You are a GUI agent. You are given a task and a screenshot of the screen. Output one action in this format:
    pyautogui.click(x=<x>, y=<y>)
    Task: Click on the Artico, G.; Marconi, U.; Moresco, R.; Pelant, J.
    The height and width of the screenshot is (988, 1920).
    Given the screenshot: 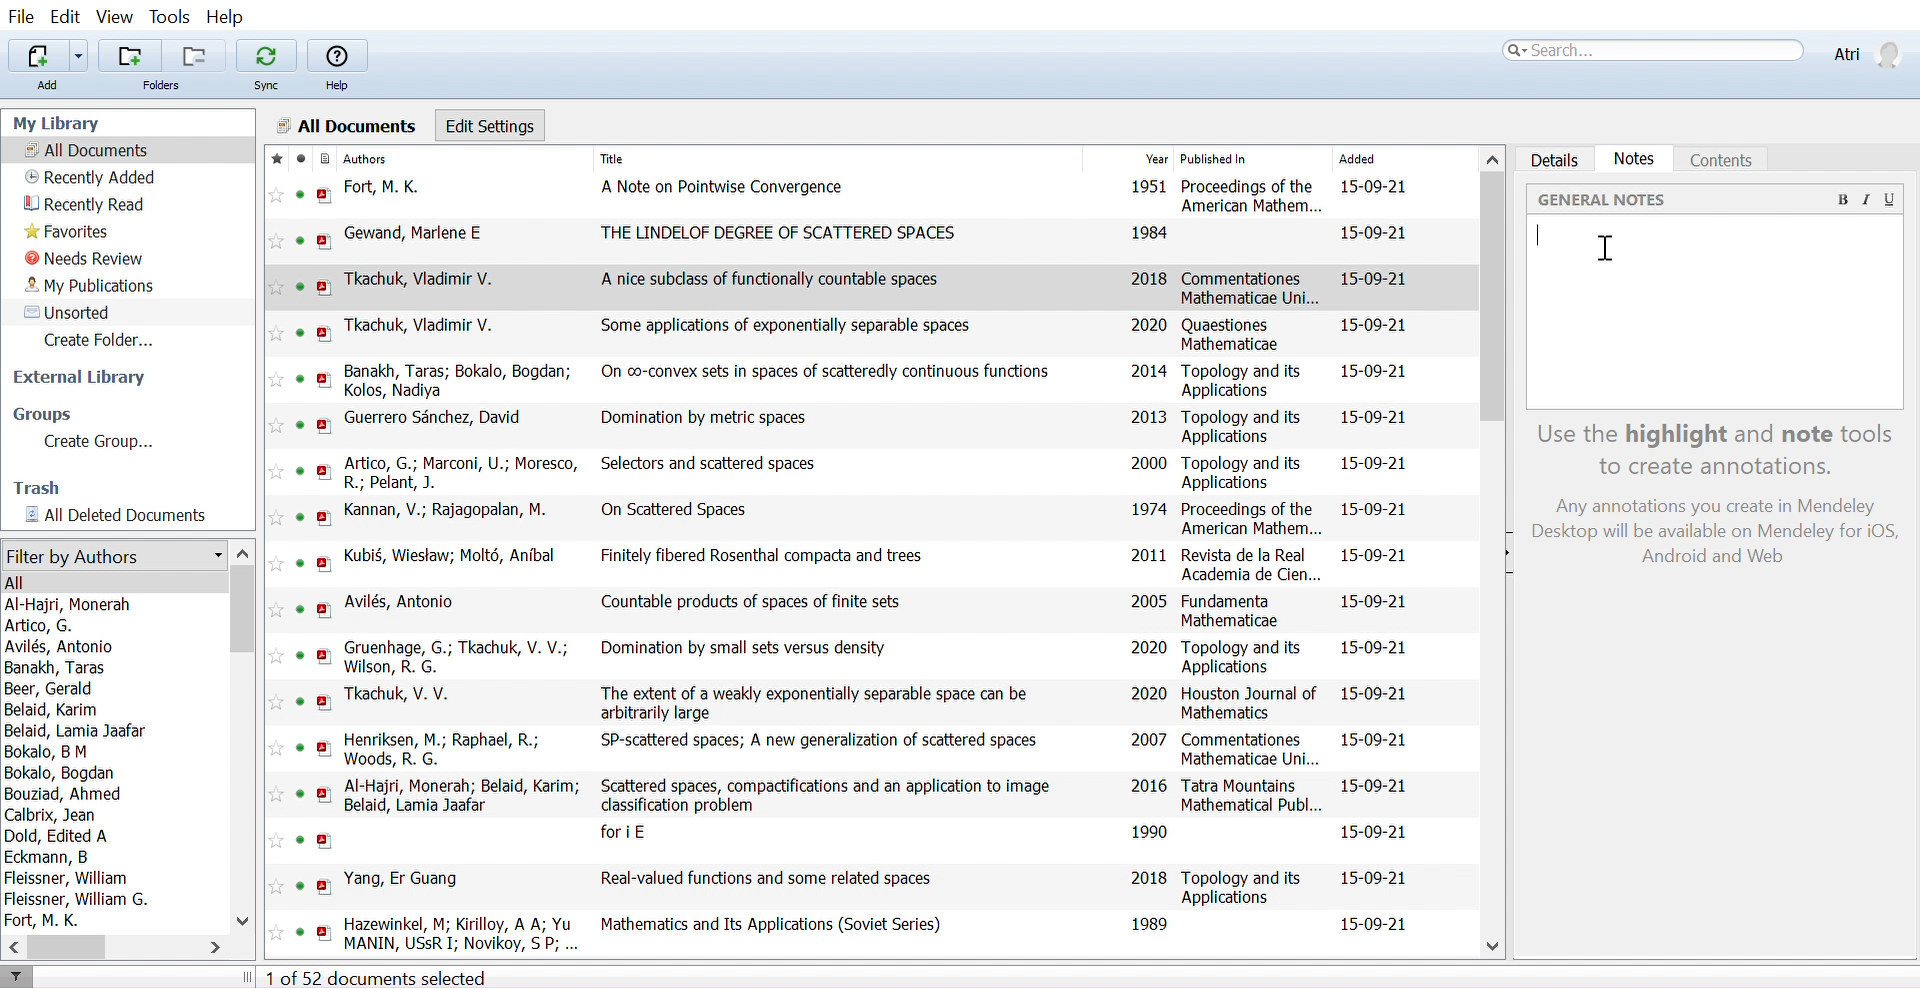 What is the action you would take?
    pyautogui.click(x=461, y=471)
    